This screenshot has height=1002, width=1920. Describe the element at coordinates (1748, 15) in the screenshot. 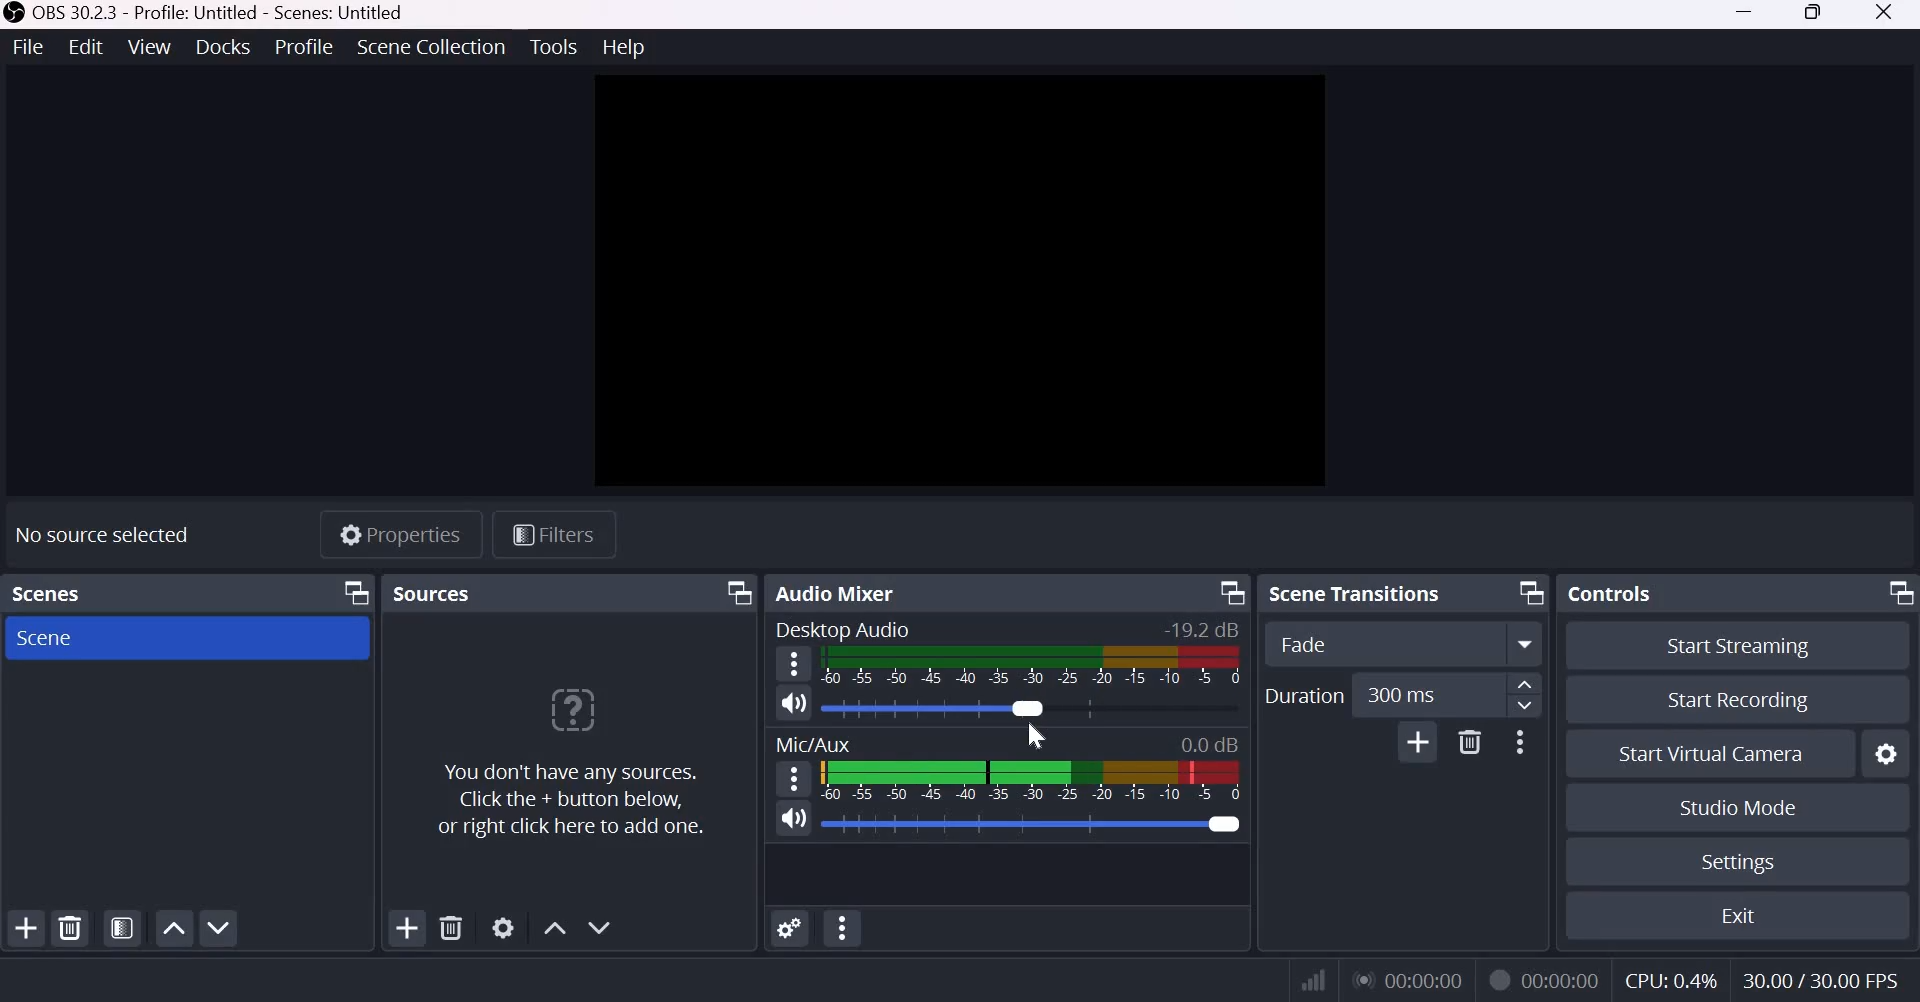

I see `Minimize` at that location.